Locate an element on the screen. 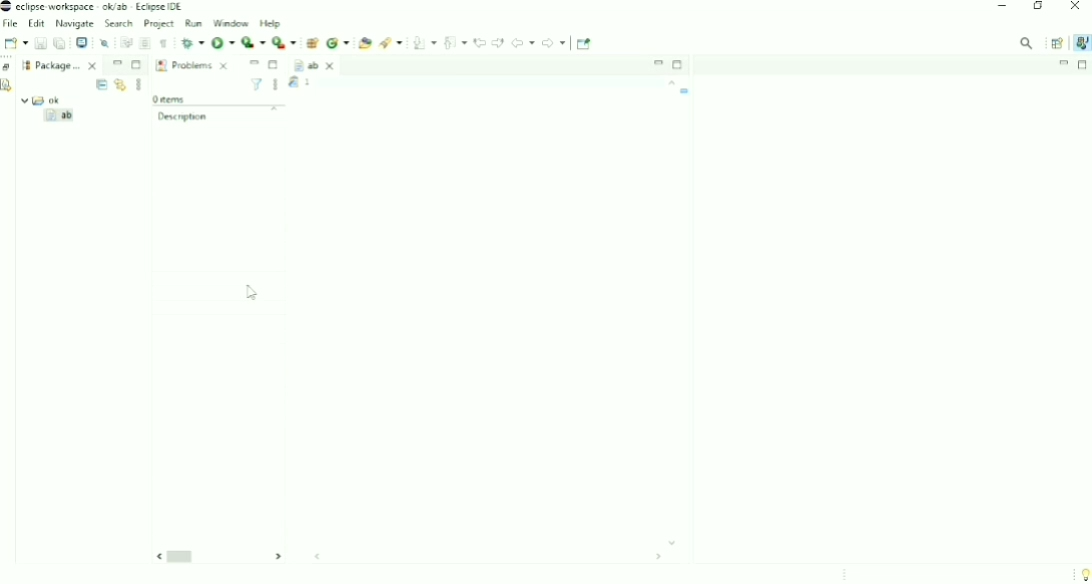 Image resolution: width=1092 pixels, height=584 pixels. Project is located at coordinates (156, 23).